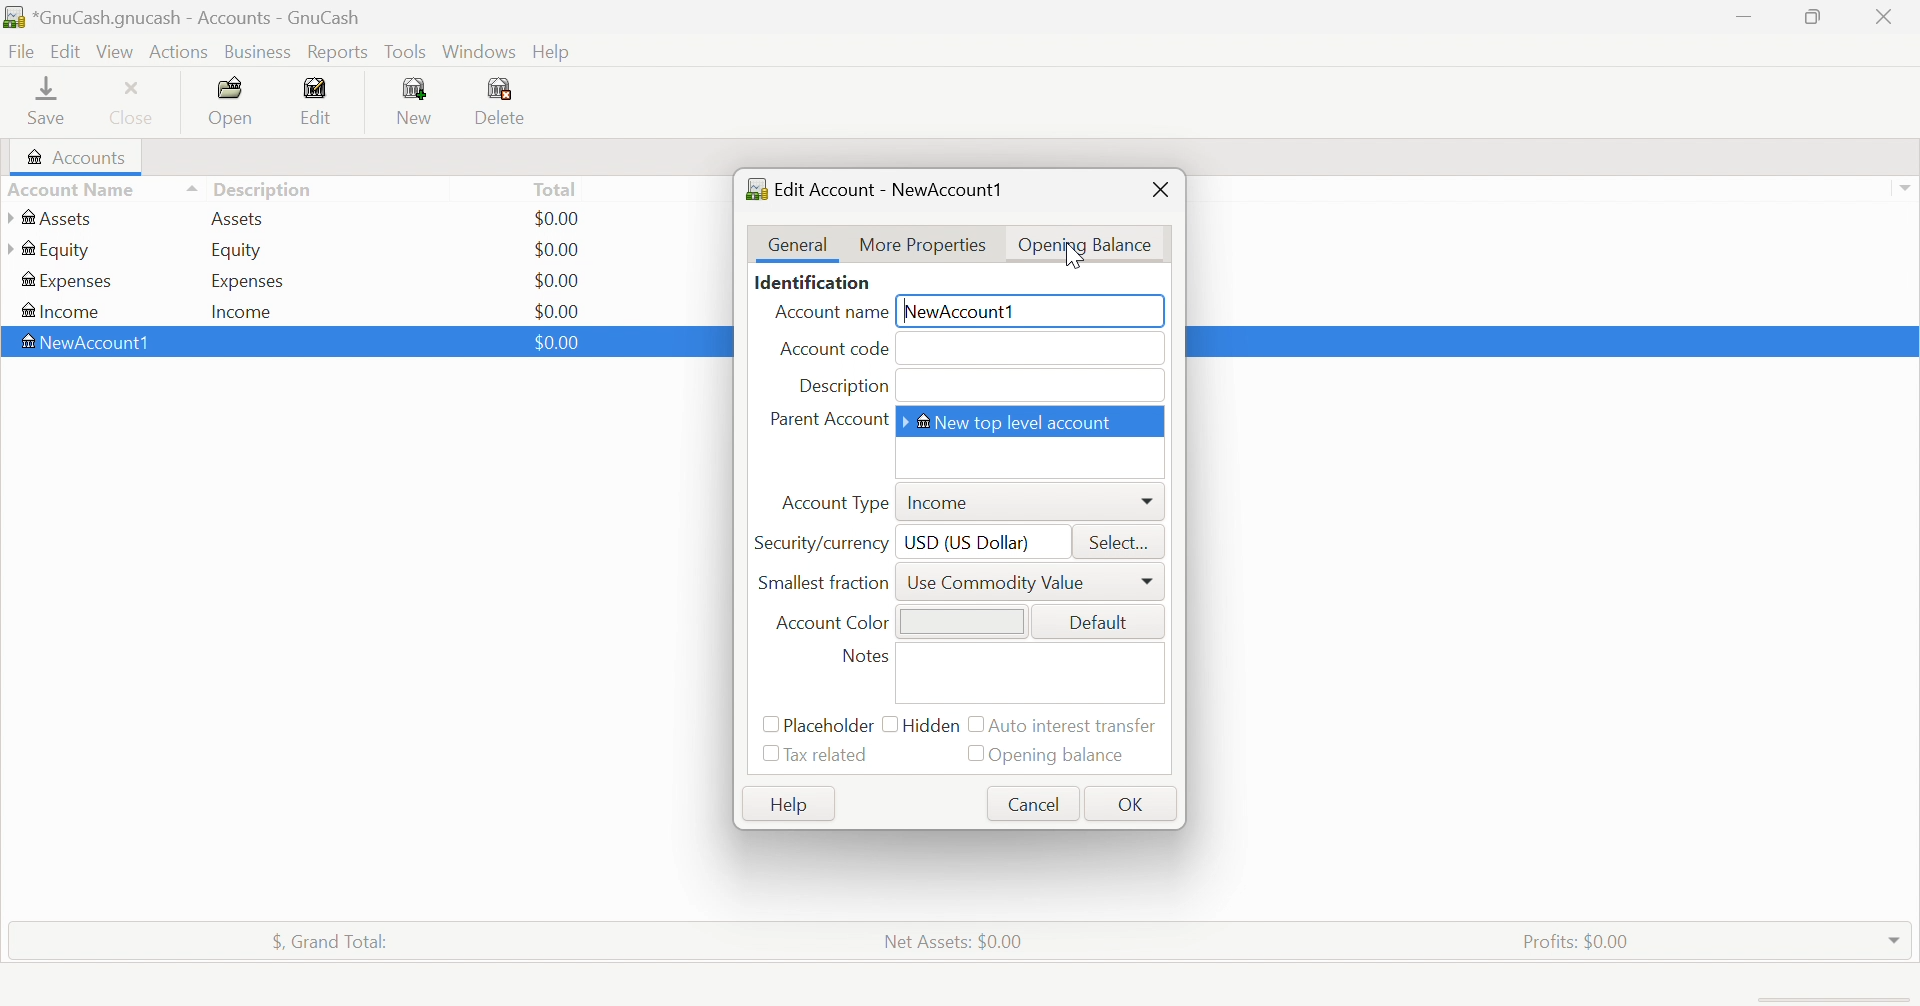 The image size is (1920, 1006). What do you see at coordinates (69, 281) in the screenshot?
I see `Expenses` at bounding box center [69, 281].